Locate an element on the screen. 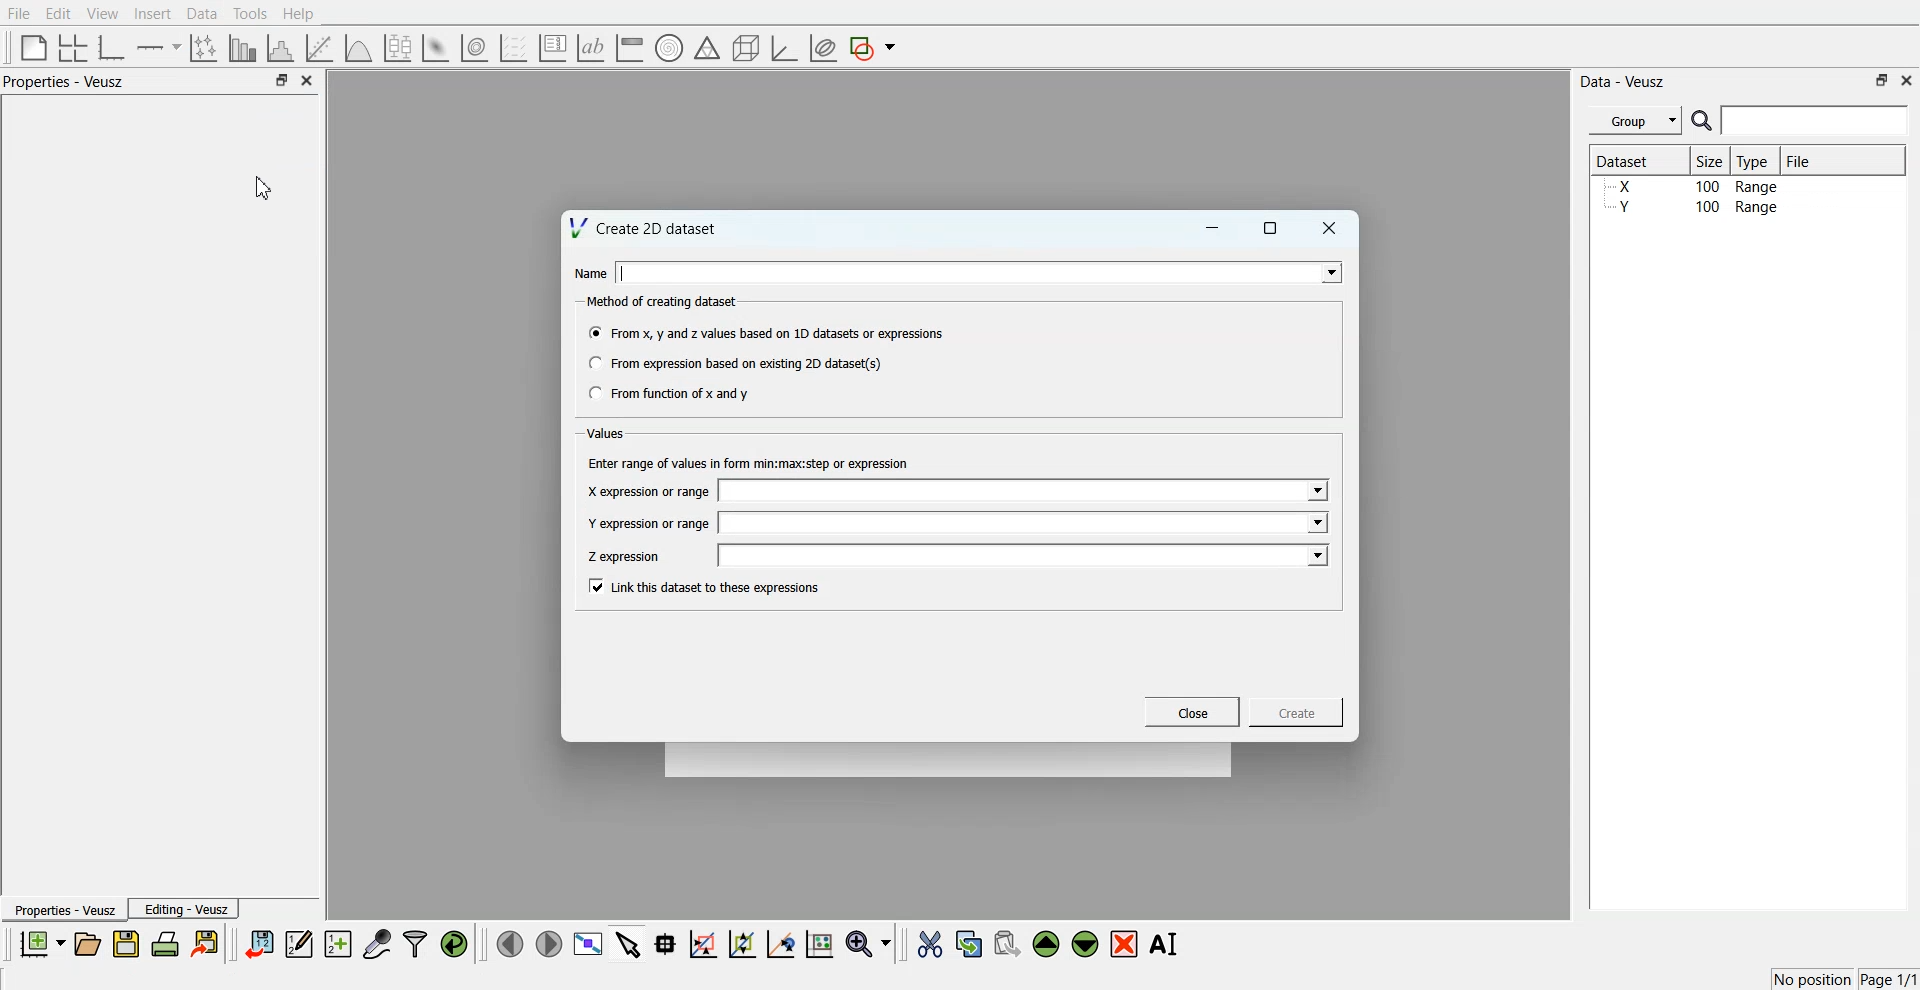 The height and width of the screenshot is (990, 1920). Maximize is located at coordinates (1882, 80).